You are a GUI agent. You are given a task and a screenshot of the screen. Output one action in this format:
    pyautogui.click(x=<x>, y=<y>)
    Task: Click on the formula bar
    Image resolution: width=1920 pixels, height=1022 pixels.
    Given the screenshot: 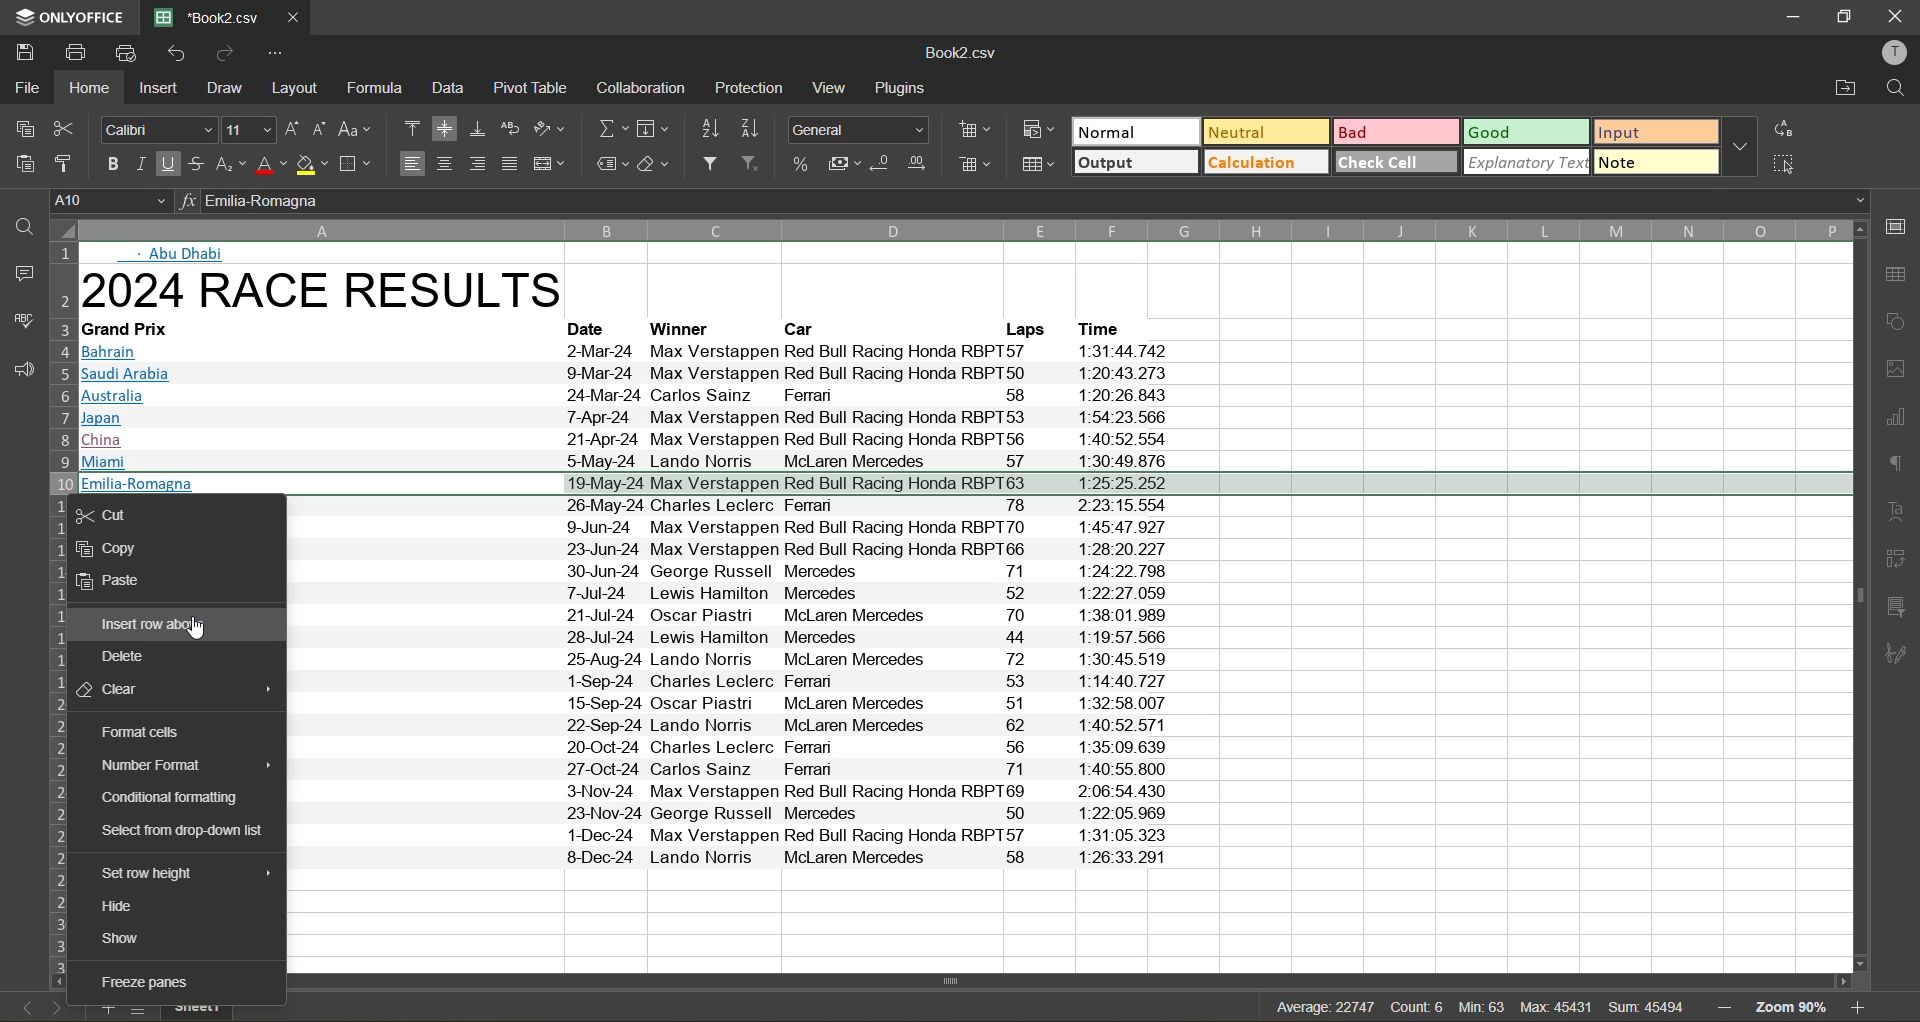 What is the action you would take?
    pyautogui.click(x=1037, y=201)
    